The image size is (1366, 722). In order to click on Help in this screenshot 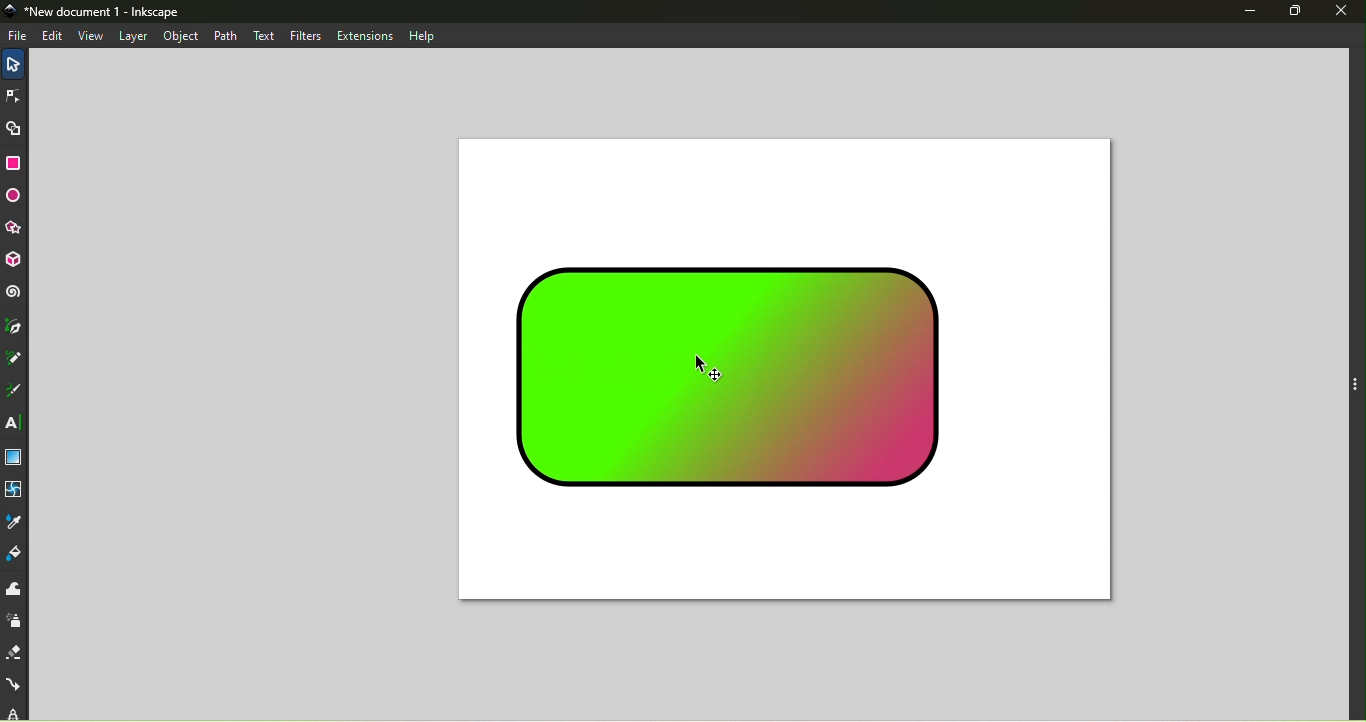, I will do `click(422, 35)`.